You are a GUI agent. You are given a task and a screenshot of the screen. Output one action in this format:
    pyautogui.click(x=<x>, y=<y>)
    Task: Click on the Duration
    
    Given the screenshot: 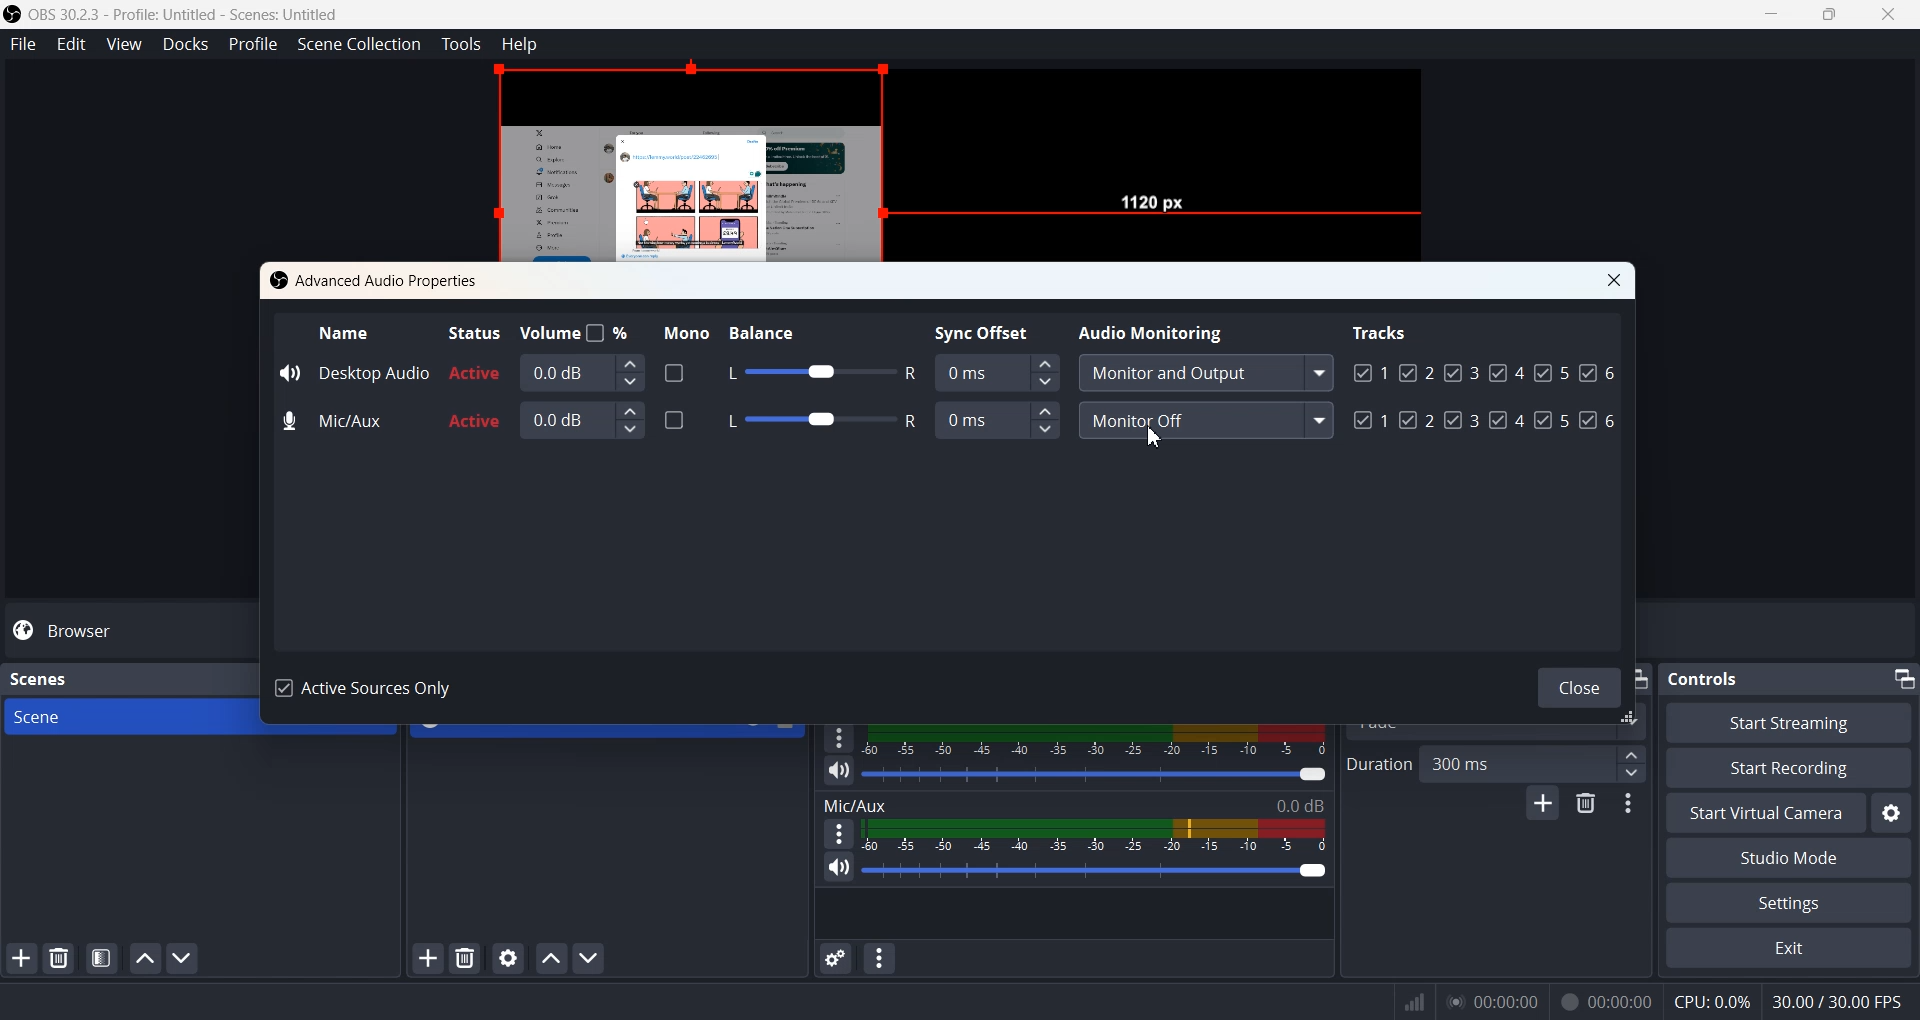 What is the action you would take?
    pyautogui.click(x=1378, y=763)
    